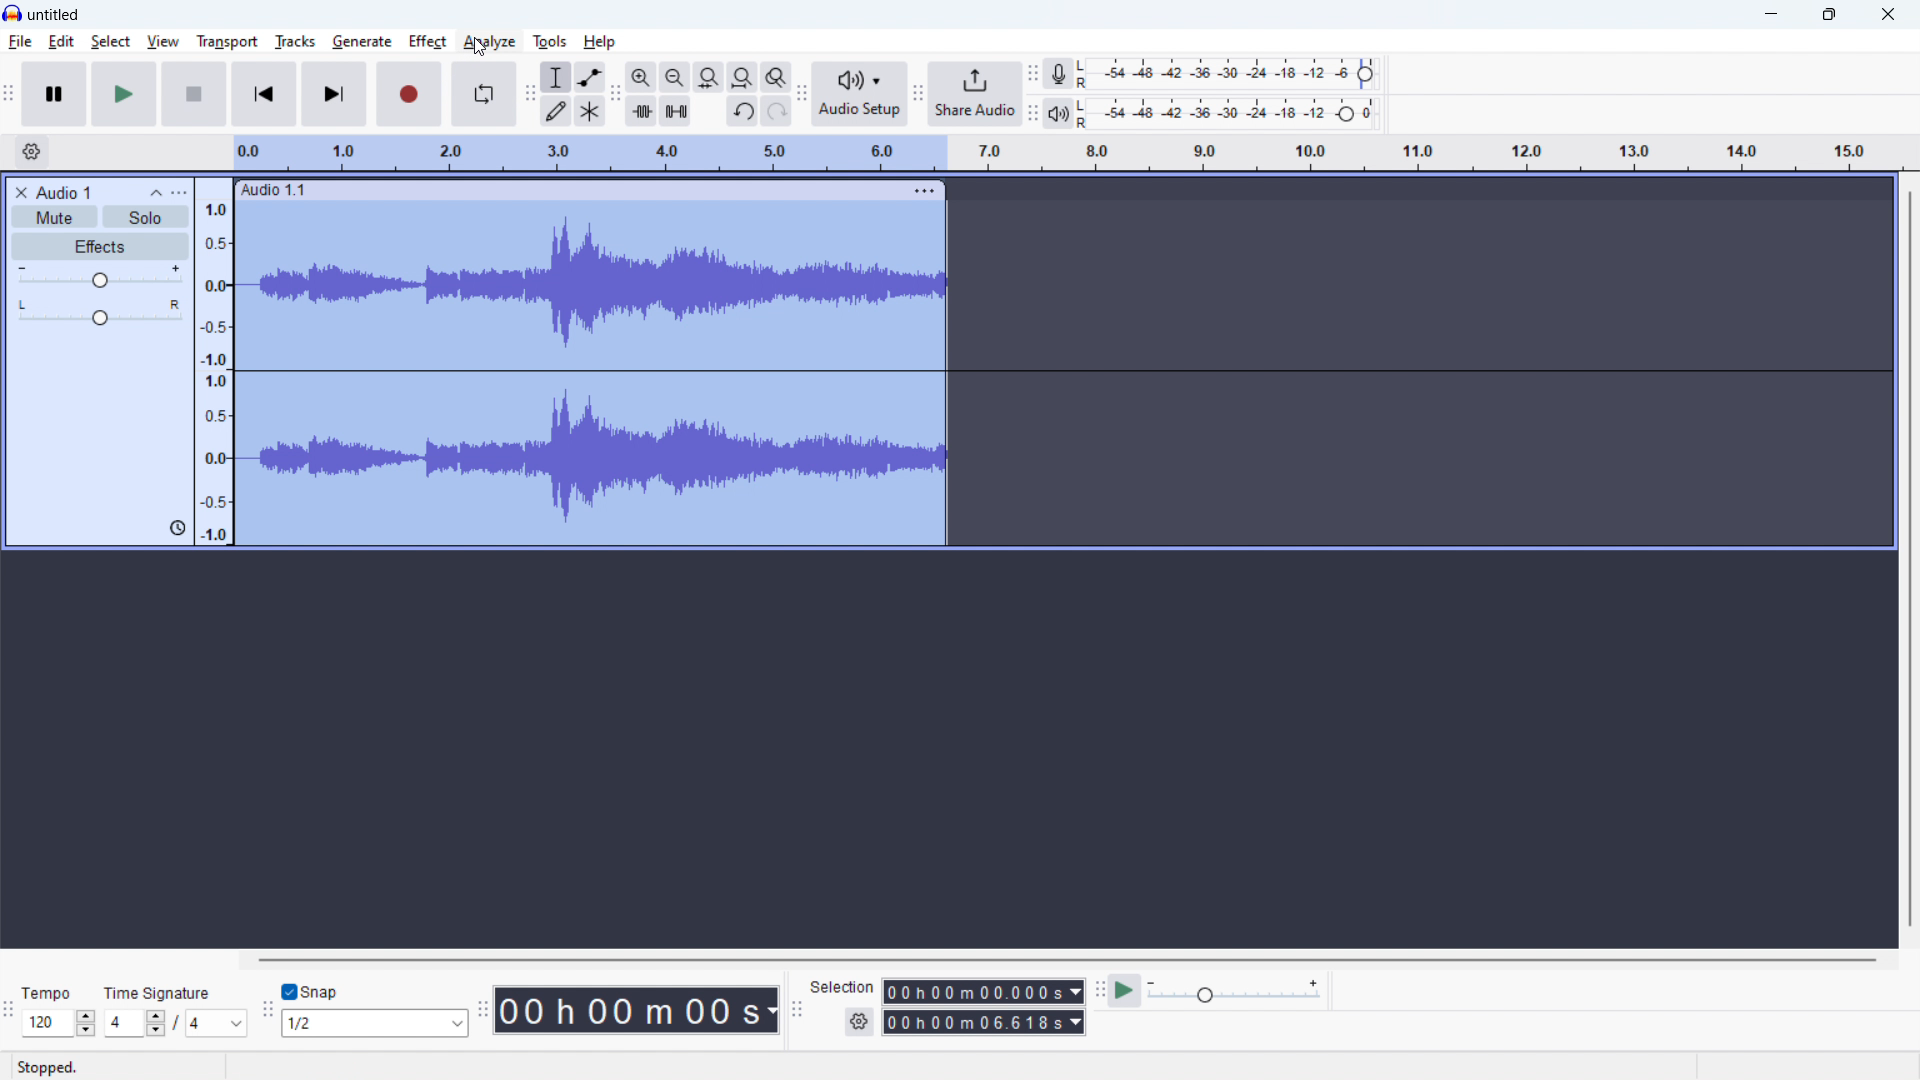  Describe the element at coordinates (58, 1024) in the screenshot. I see `set tempo` at that location.